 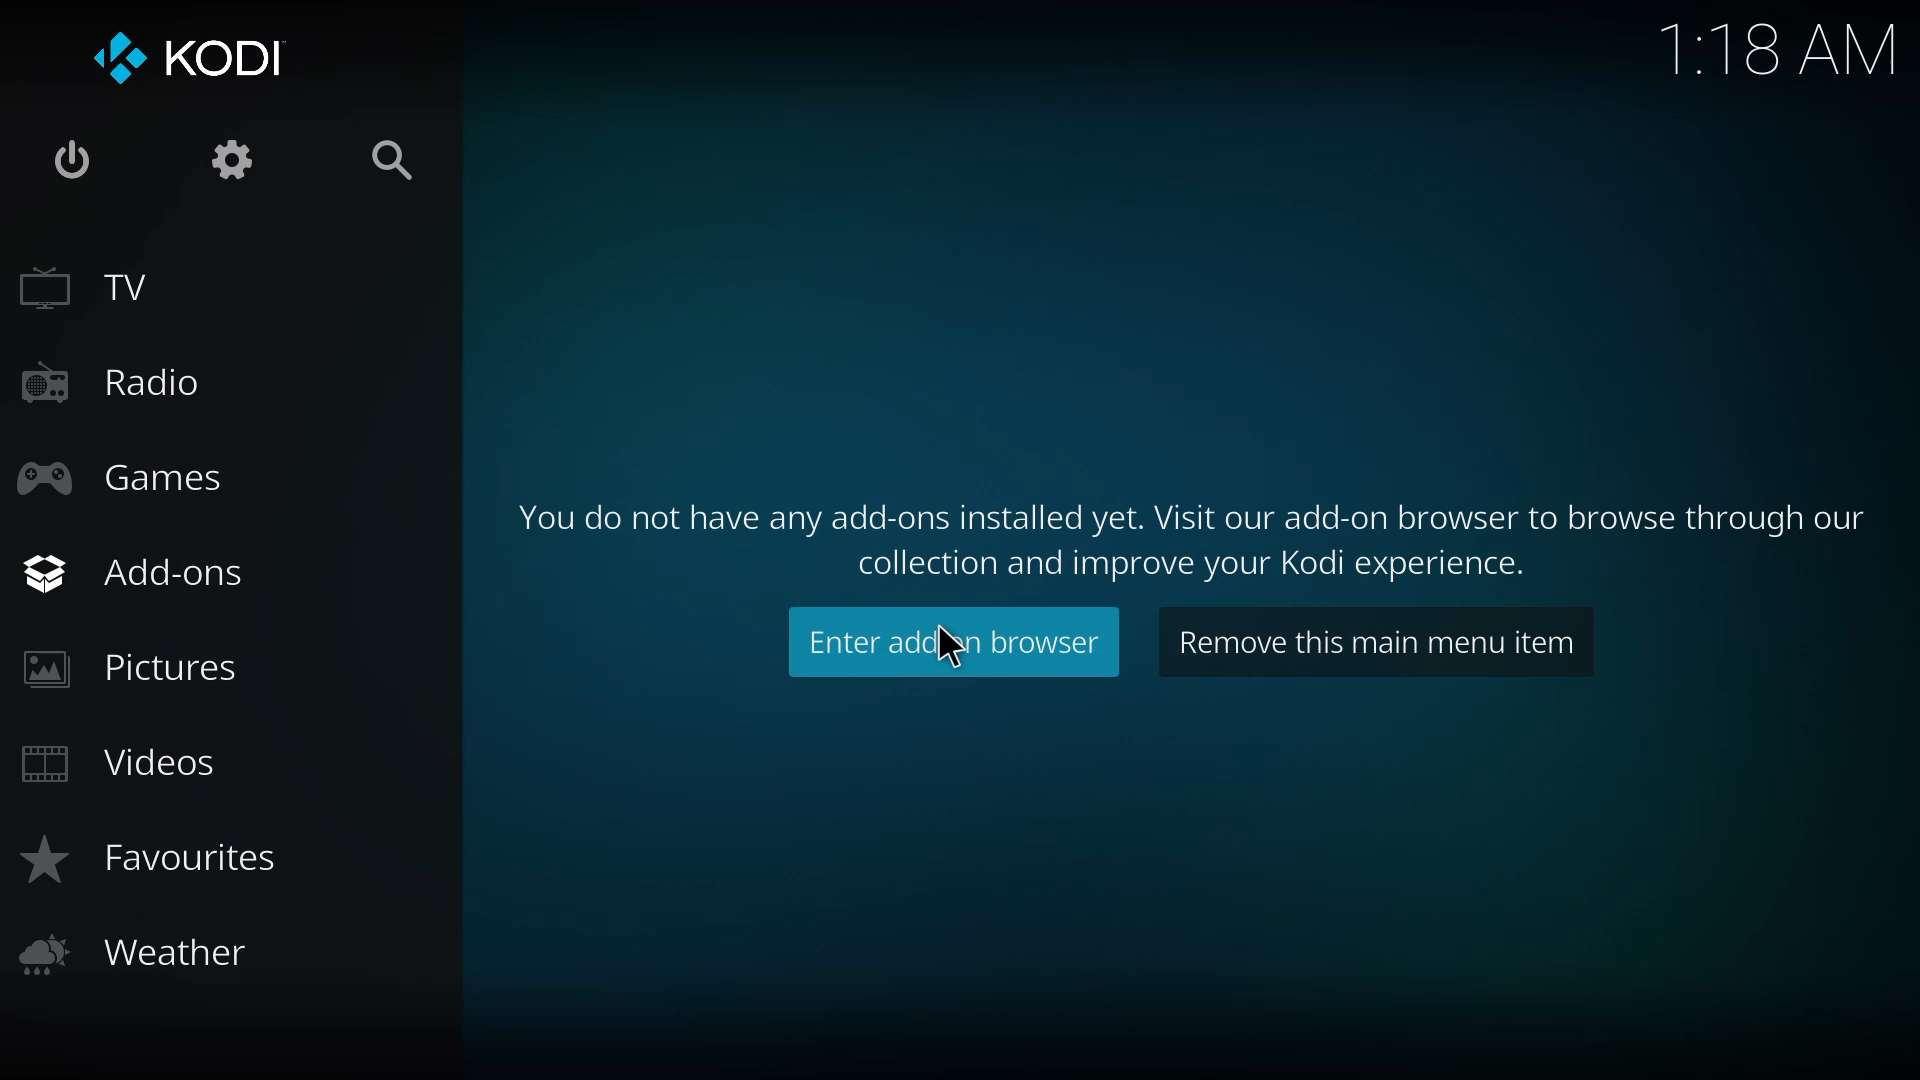 What do you see at coordinates (942, 650) in the screenshot?
I see `cursor` at bounding box center [942, 650].